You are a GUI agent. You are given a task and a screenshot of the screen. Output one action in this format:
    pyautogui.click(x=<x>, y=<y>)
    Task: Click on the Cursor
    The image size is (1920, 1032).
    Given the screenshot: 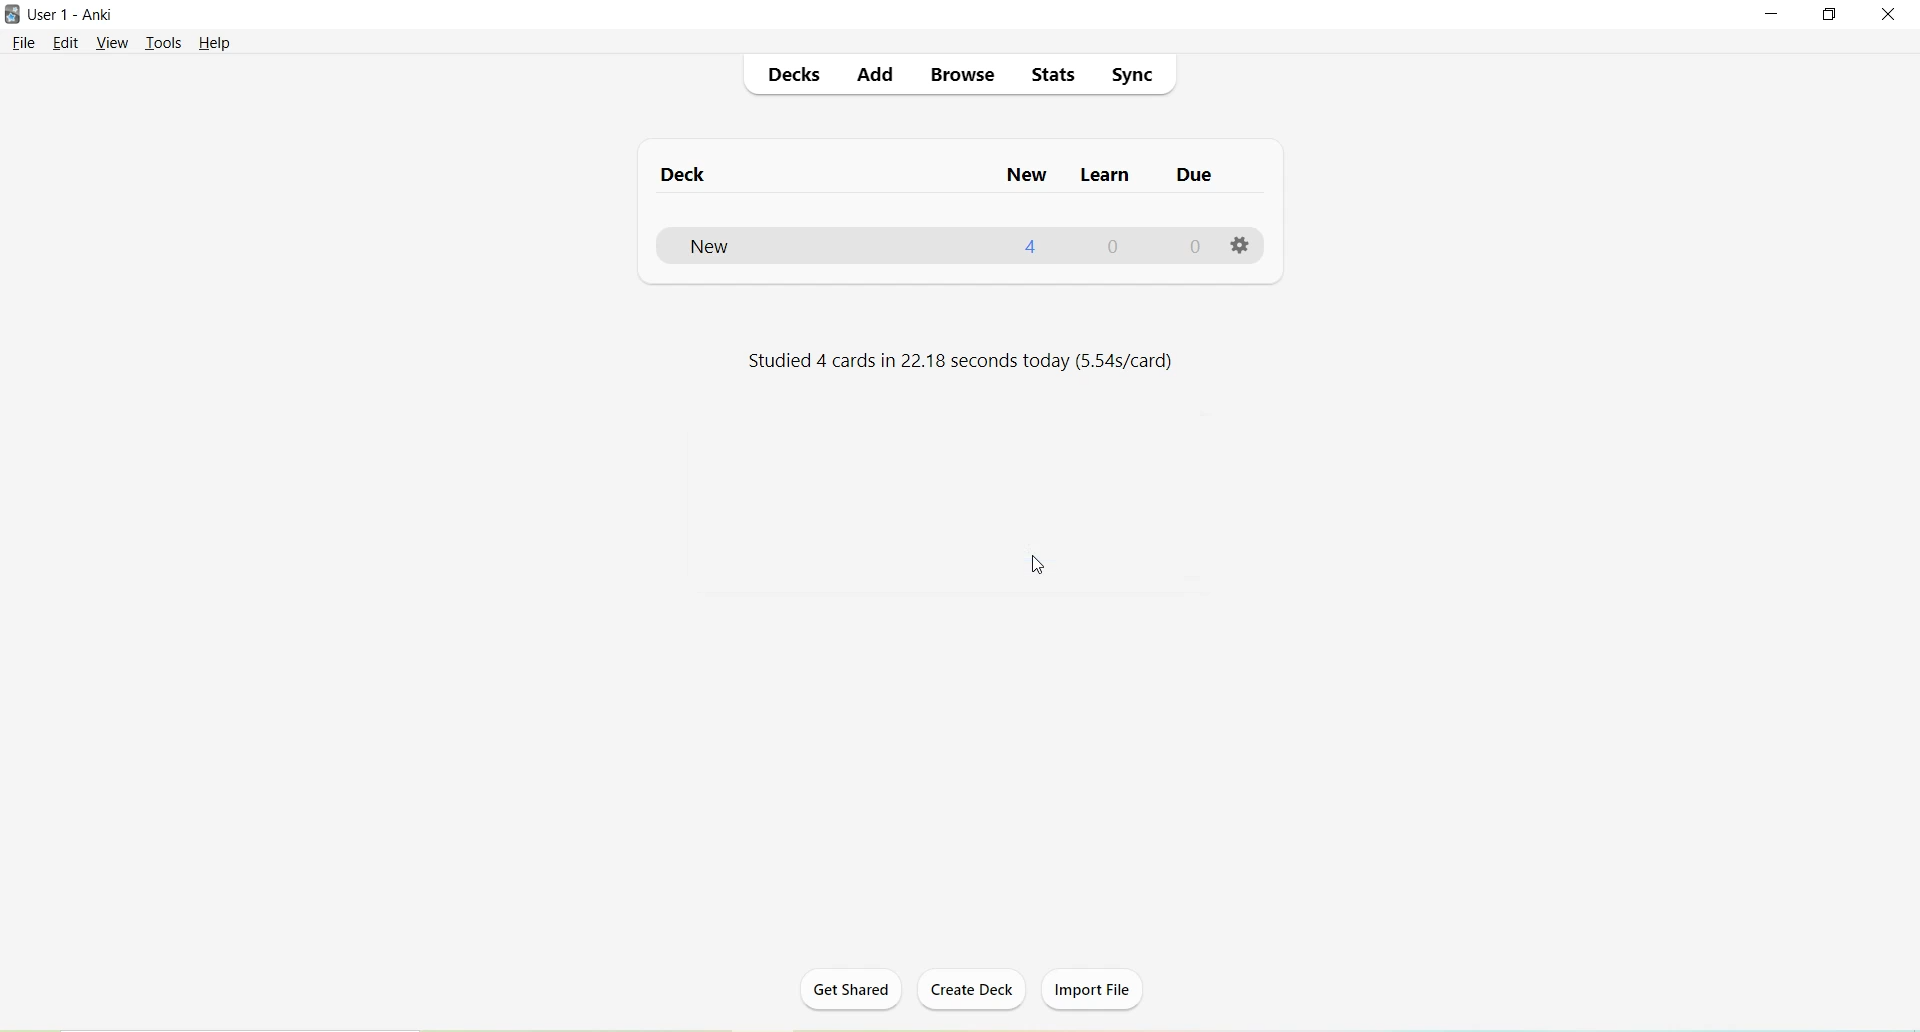 What is the action you would take?
    pyautogui.click(x=1035, y=565)
    